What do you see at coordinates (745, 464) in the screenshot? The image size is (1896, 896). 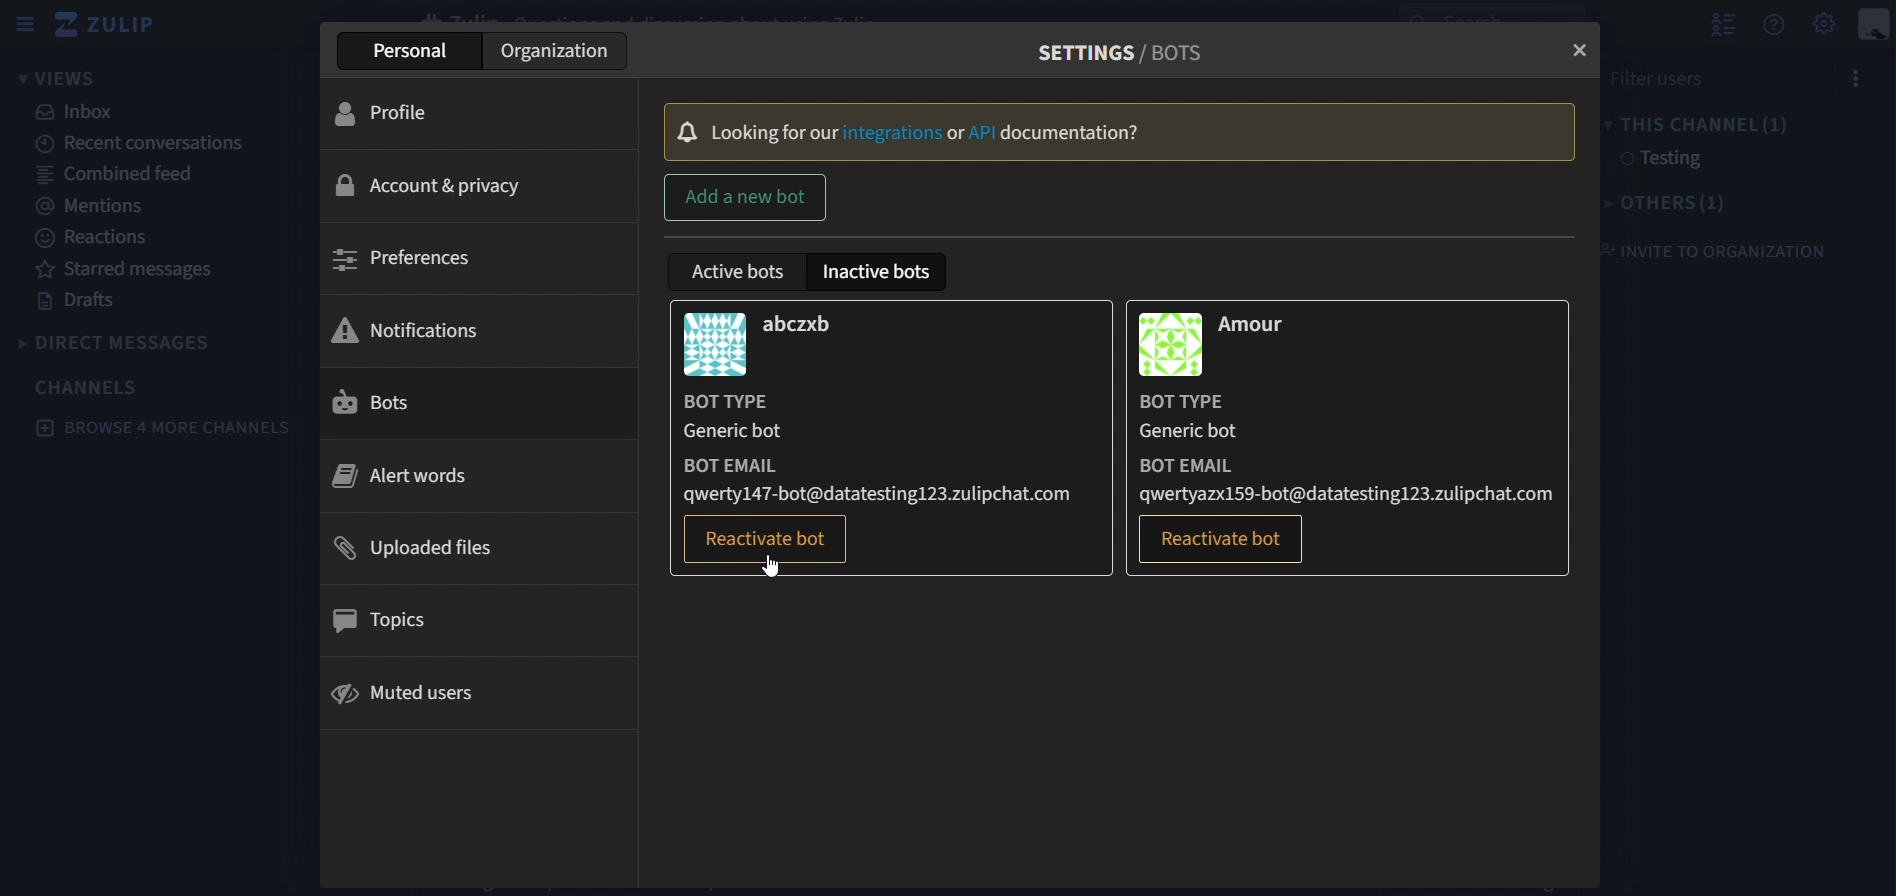 I see `BOT EMAIL` at bounding box center [745, 464].